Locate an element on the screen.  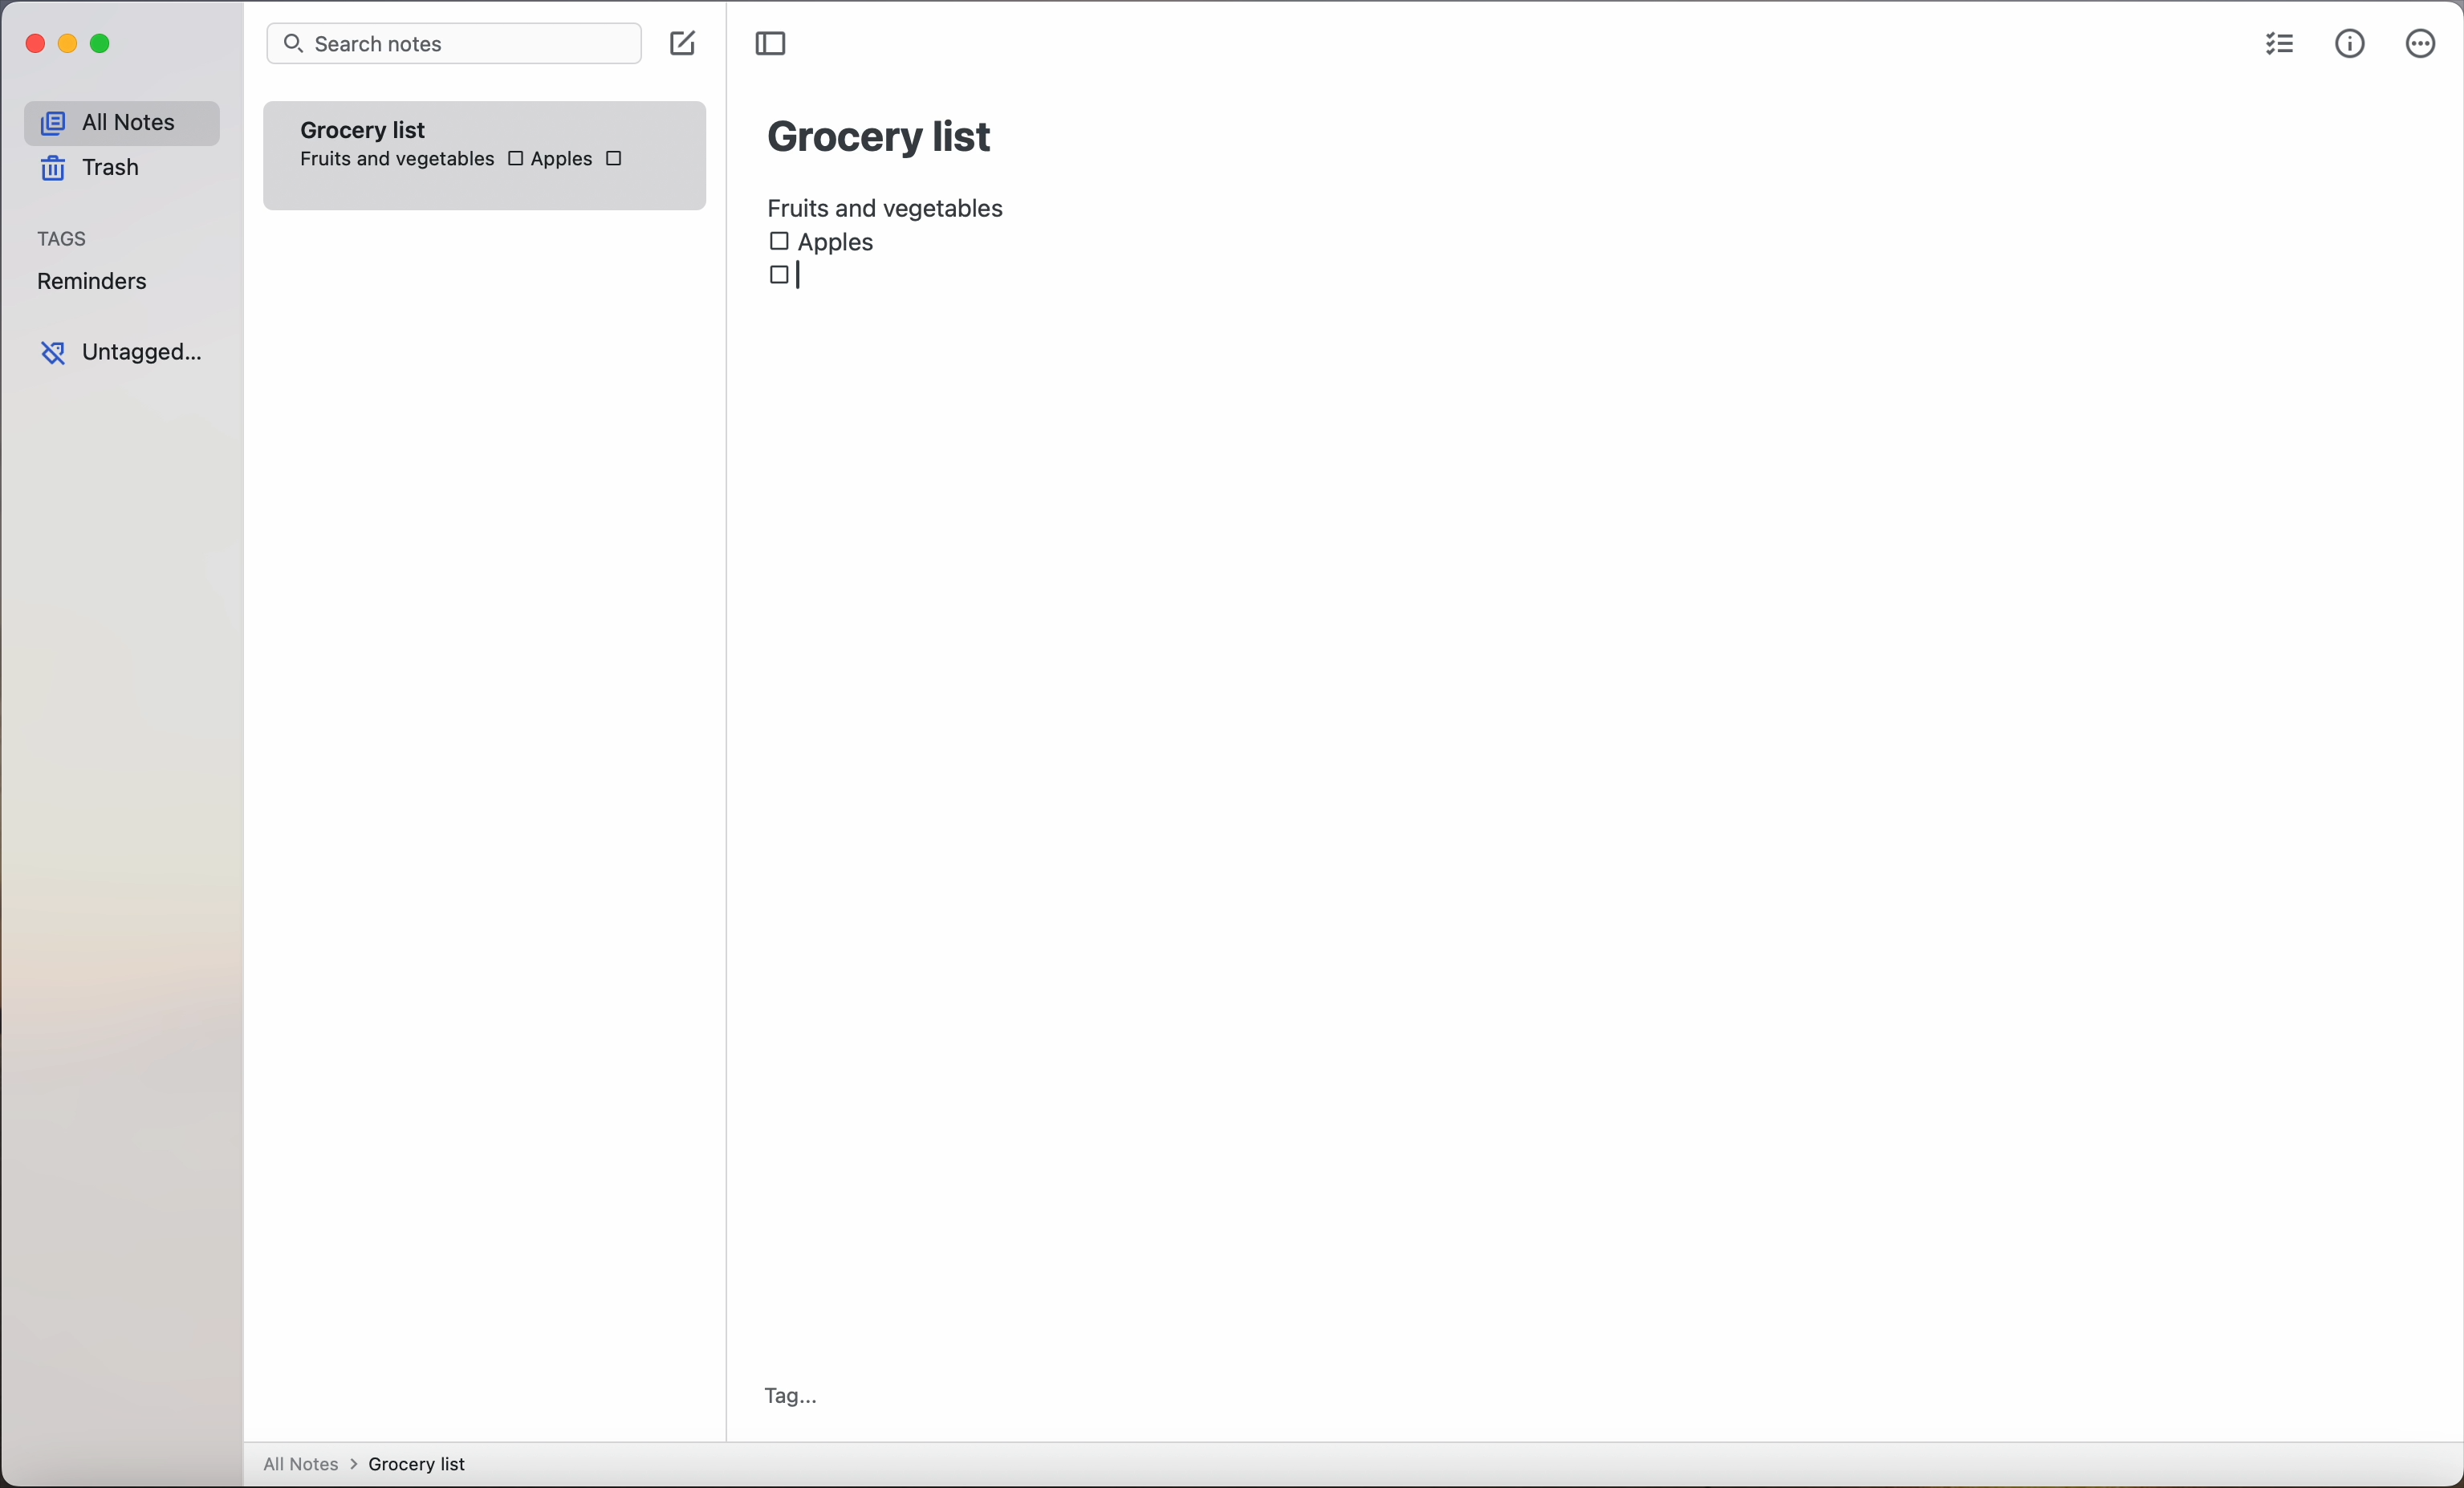
checkbox is located at coordinates (619, 162).